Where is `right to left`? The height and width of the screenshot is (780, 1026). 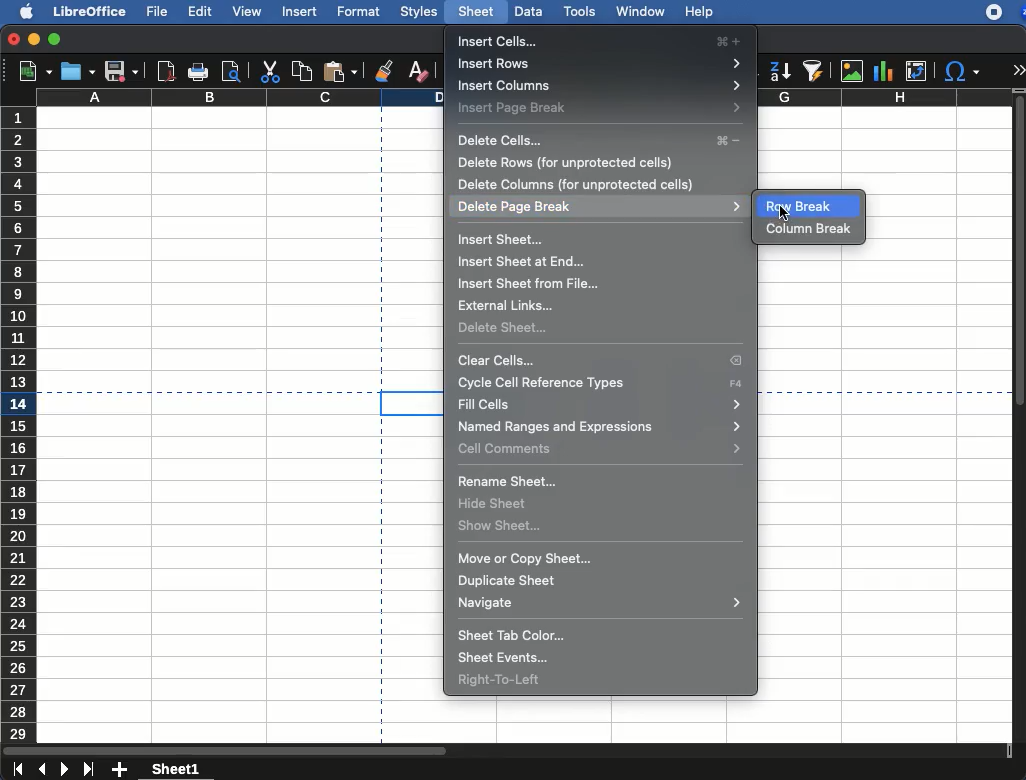 right to left is located at coordinates (501, 681).